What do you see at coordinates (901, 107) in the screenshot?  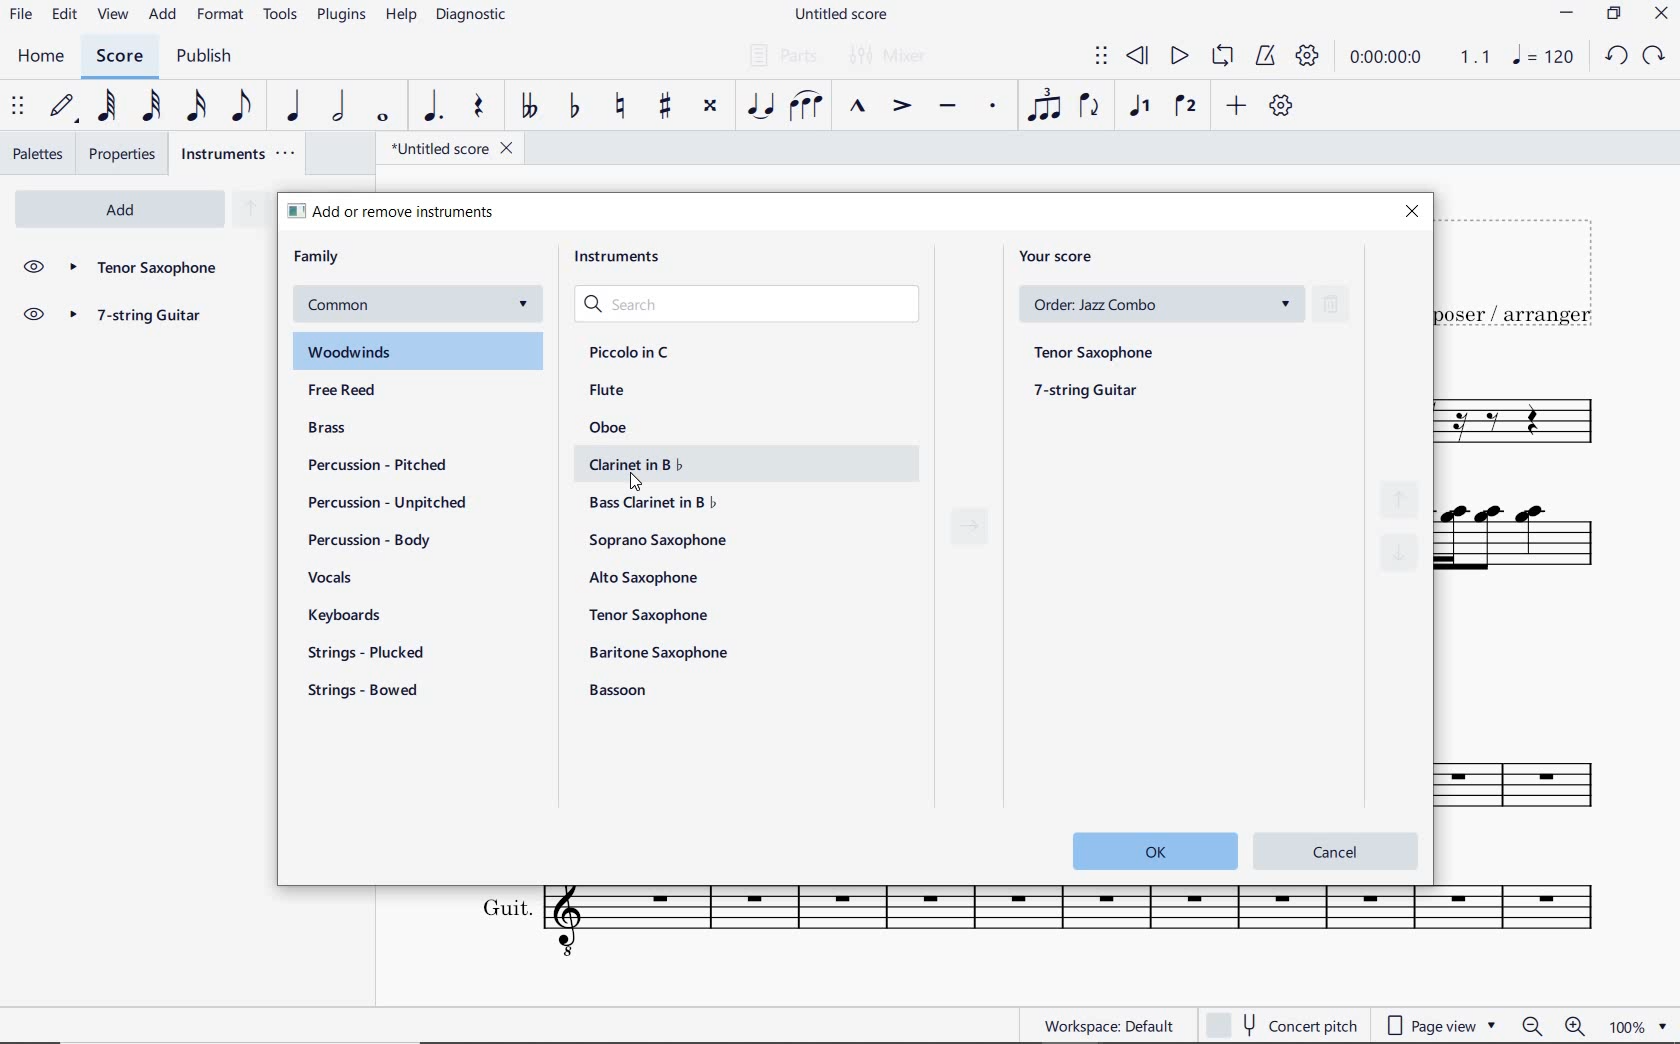 I see `ACCENT` at bounding box center [901, 107].